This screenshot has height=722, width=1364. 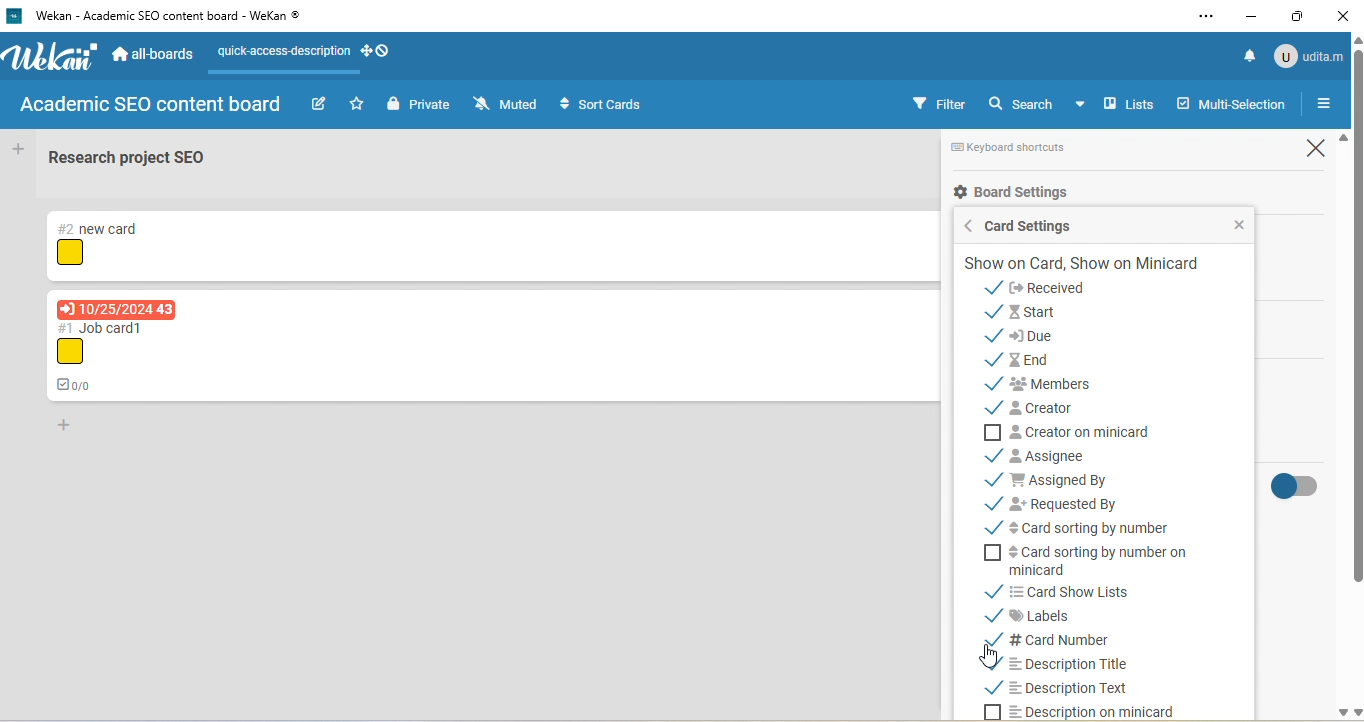 I want to click on edit, so click(x=319, y=104).